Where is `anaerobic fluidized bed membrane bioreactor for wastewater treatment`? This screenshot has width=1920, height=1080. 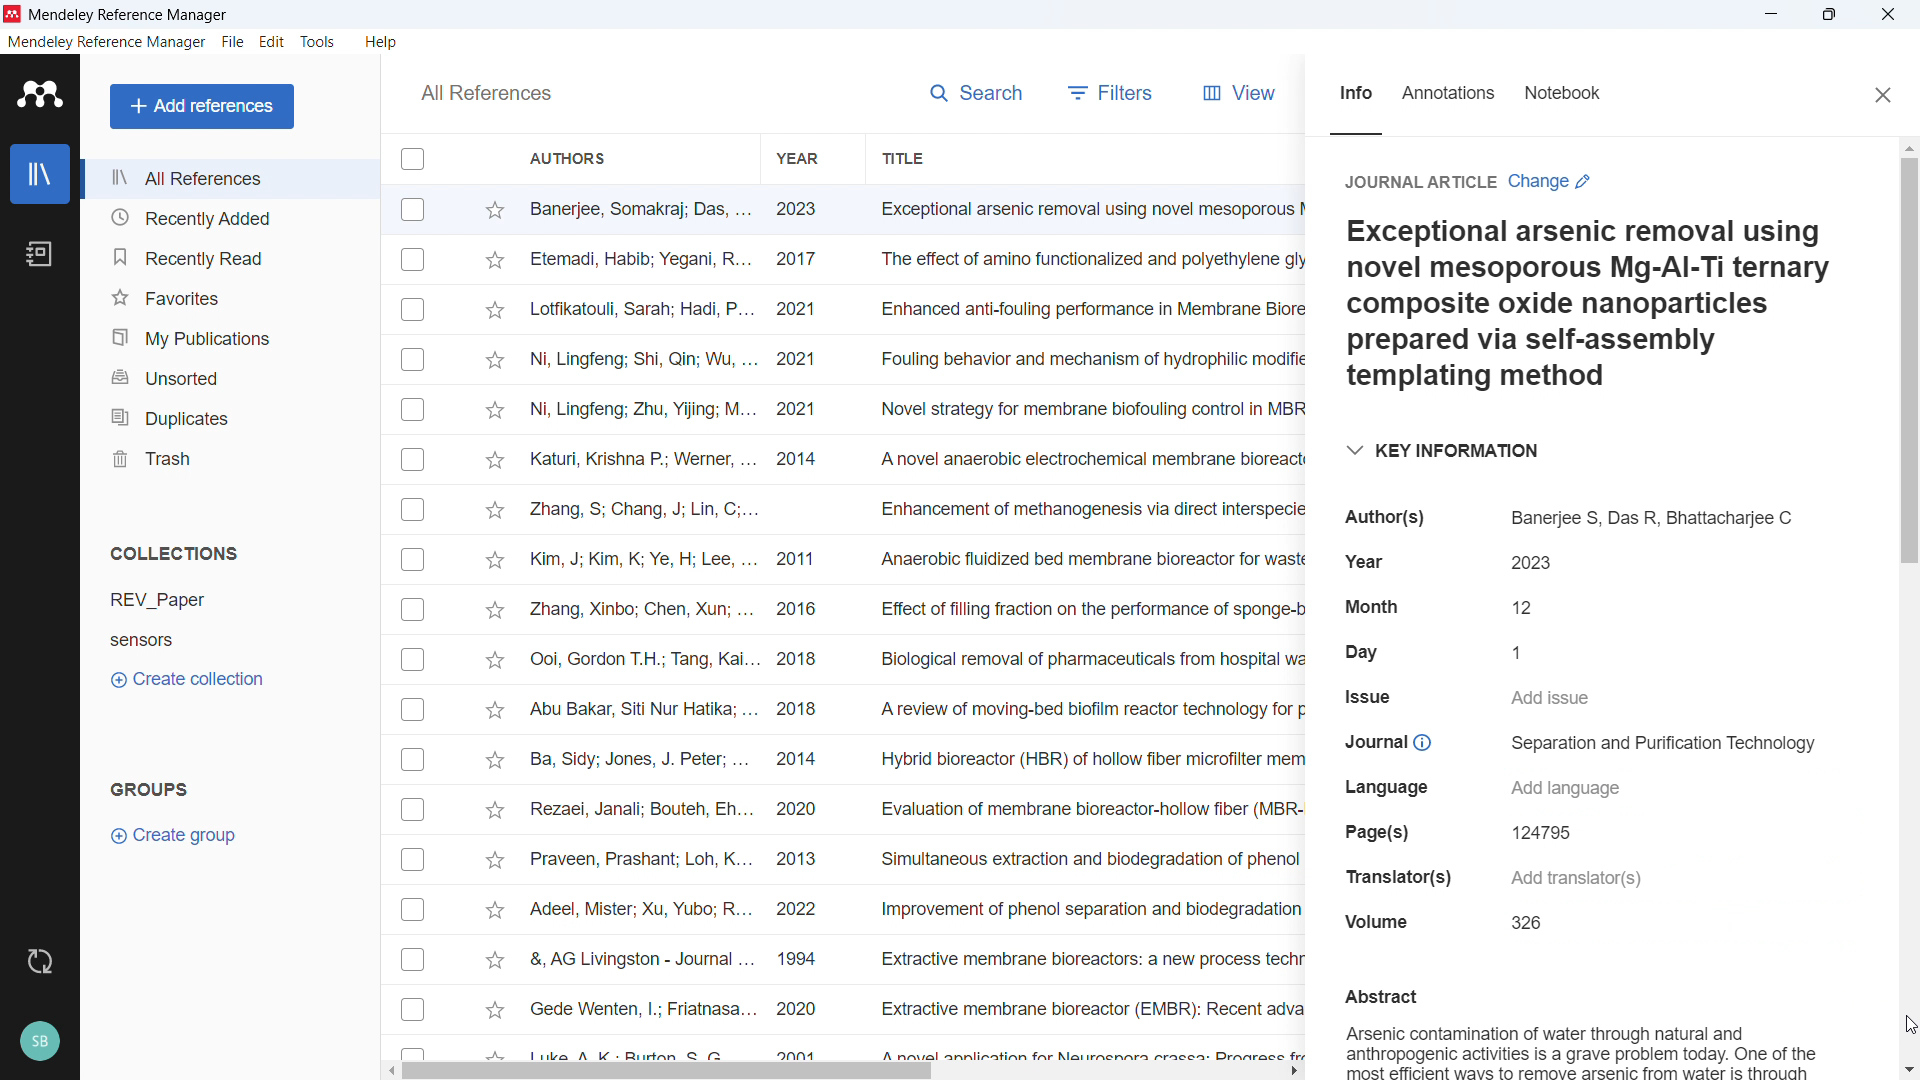
anaerobic fluidized bed membrane bioreactor for wastewater treatment is located at coordinates (1088, 559).